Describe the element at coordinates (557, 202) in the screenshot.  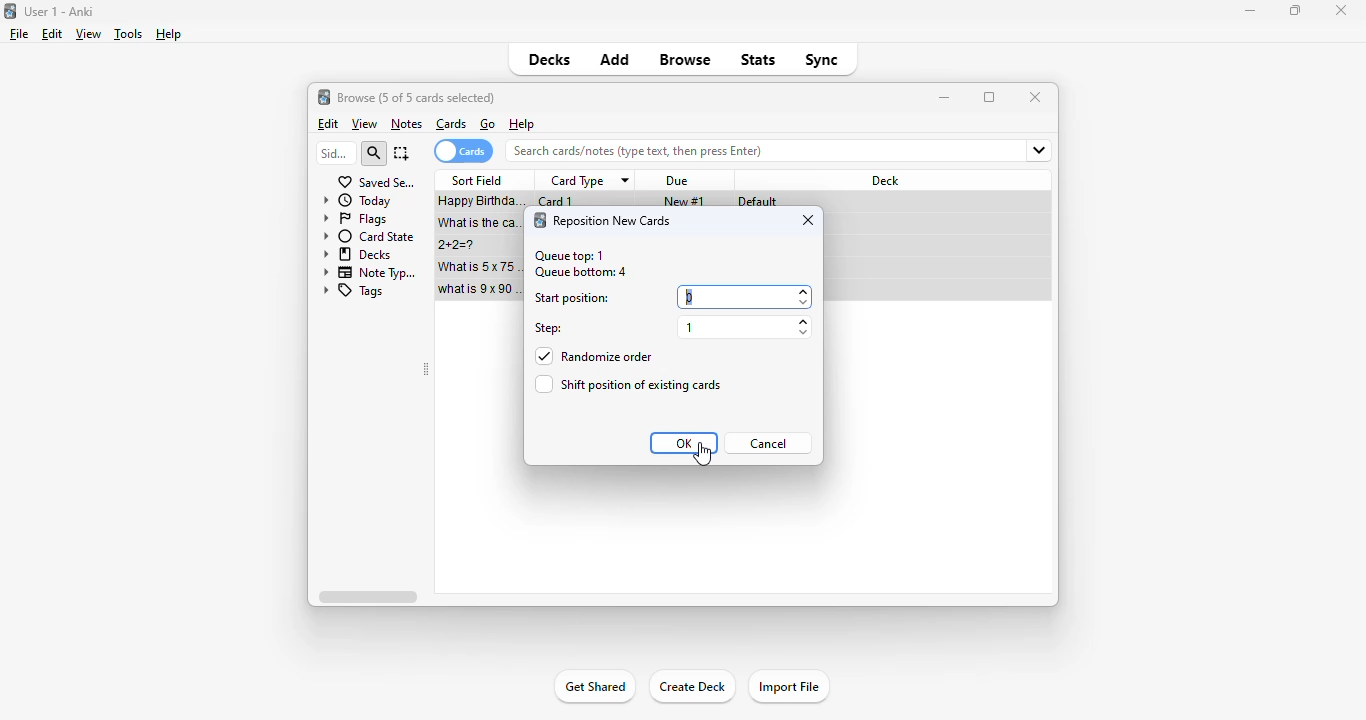
I see `card 1` at that location.